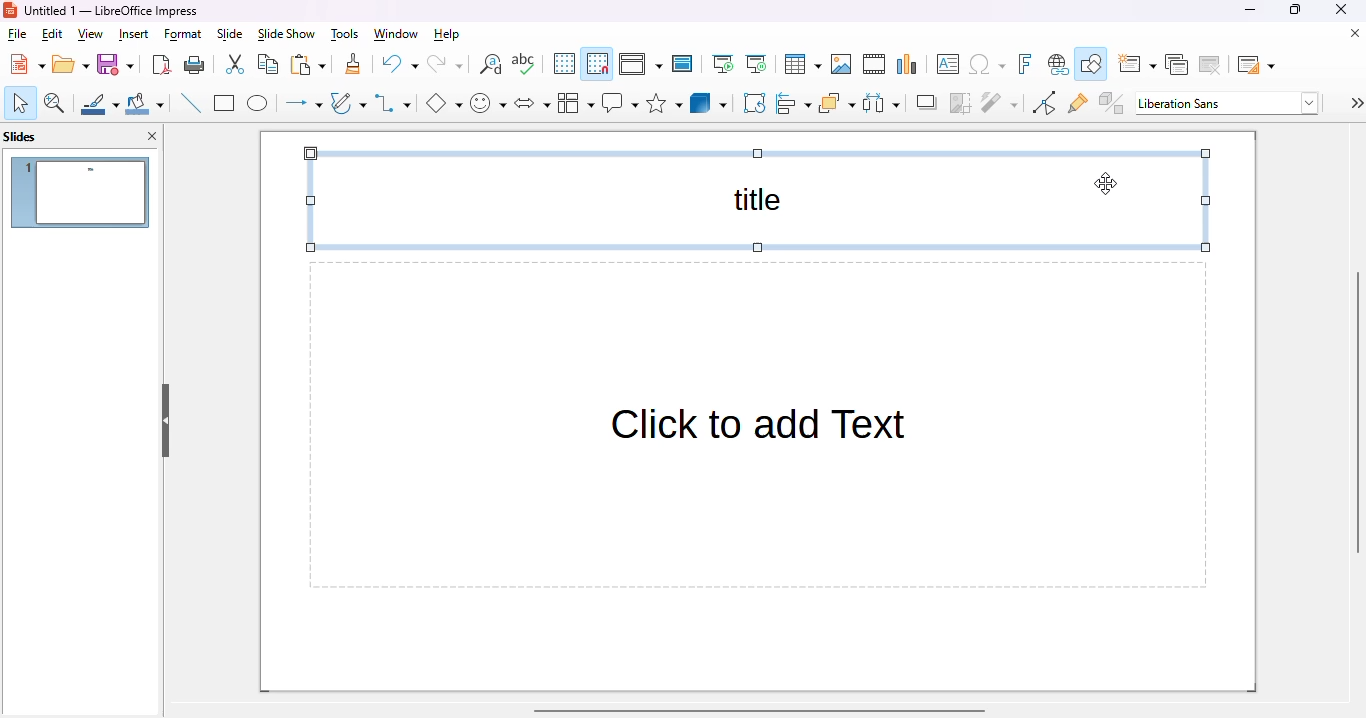  What do you see at coordinates (400, 64) in the screenshot?
I see `undo` at bounding box center [400, 64].